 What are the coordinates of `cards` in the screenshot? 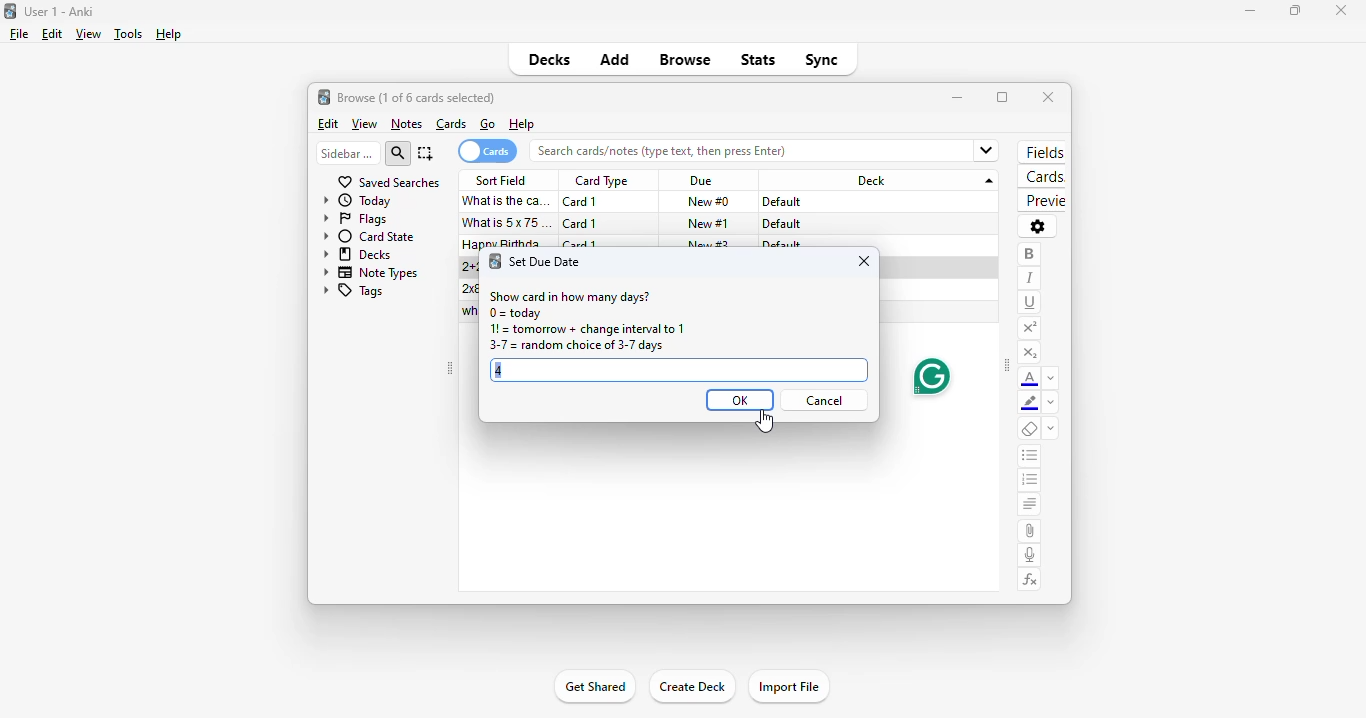 It's located at (487, 151).